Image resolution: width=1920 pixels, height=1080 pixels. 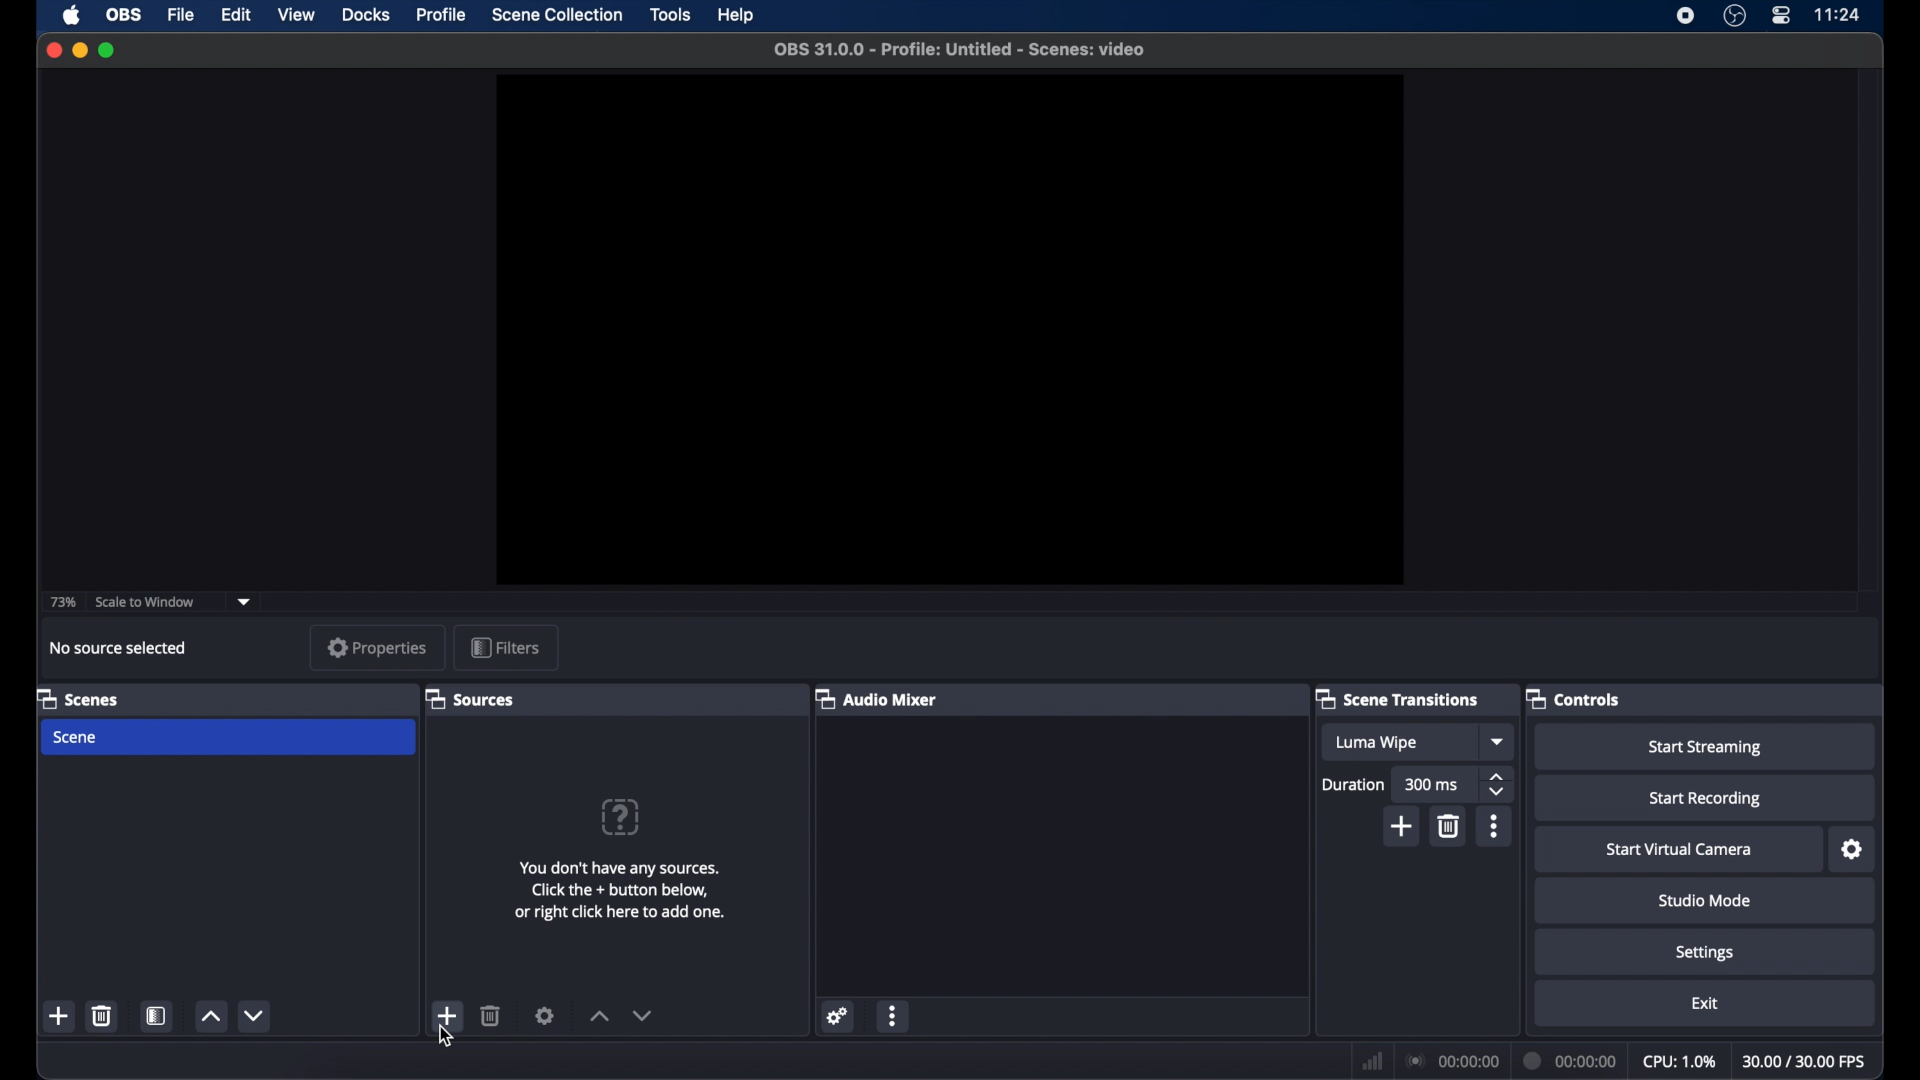 I want to click on add, so click(x=445, y=1016).